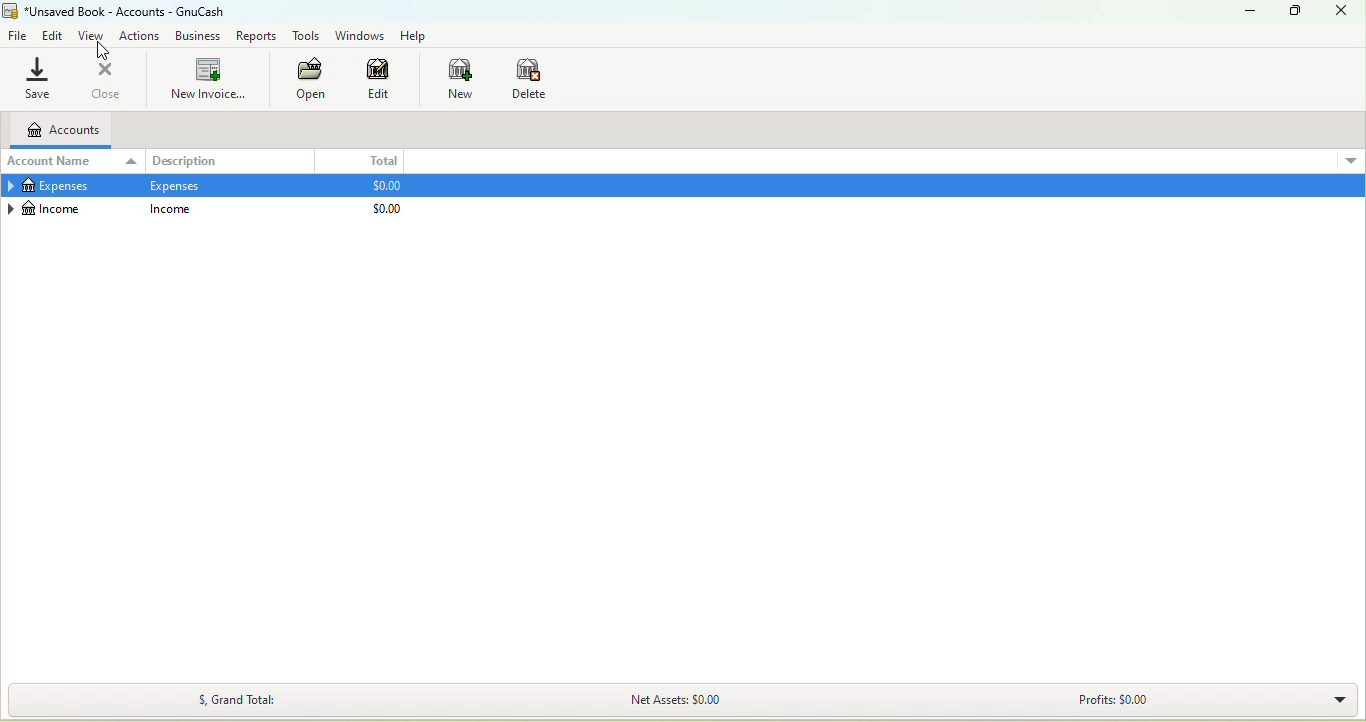  Describe the element at coordinates (38, 77) in the screenshot. I see `Save` at that location.